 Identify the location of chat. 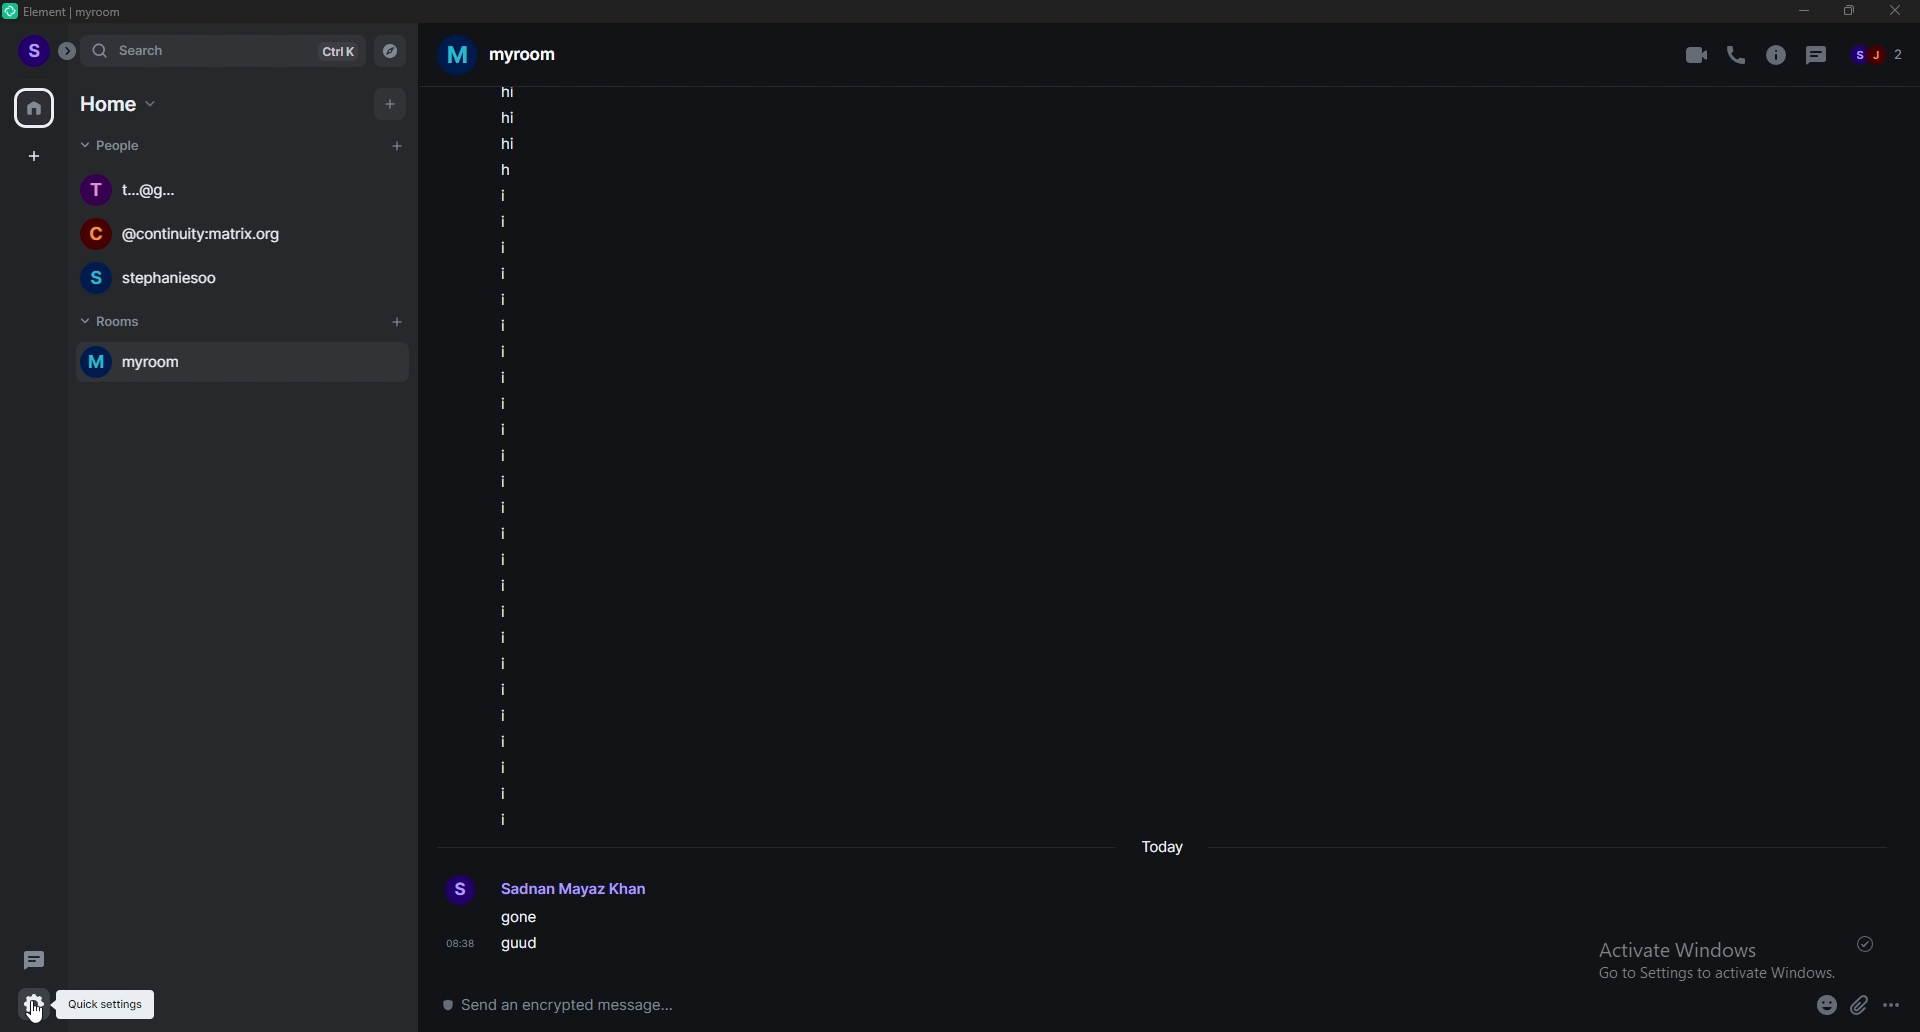
(231, 191).